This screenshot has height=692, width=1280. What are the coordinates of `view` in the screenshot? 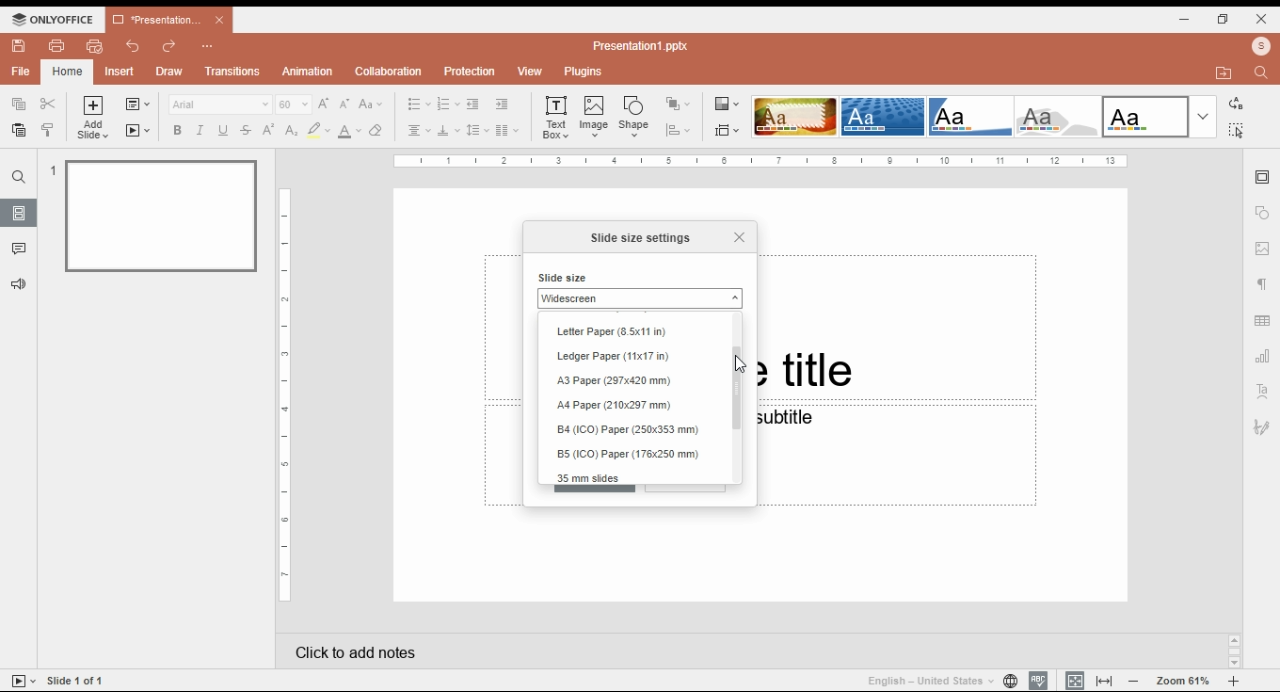 It's located at (529, 72).